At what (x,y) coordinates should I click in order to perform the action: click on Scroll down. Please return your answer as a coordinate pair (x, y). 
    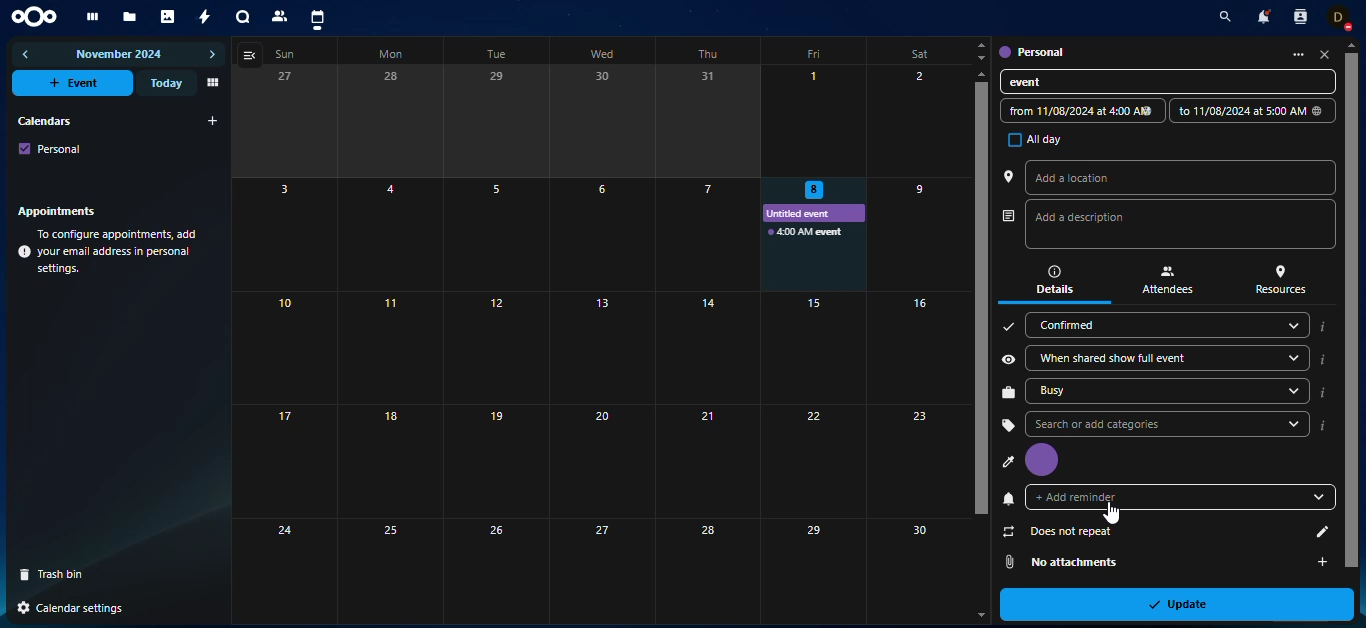
    Looking at the image, I should click on (978, 614).